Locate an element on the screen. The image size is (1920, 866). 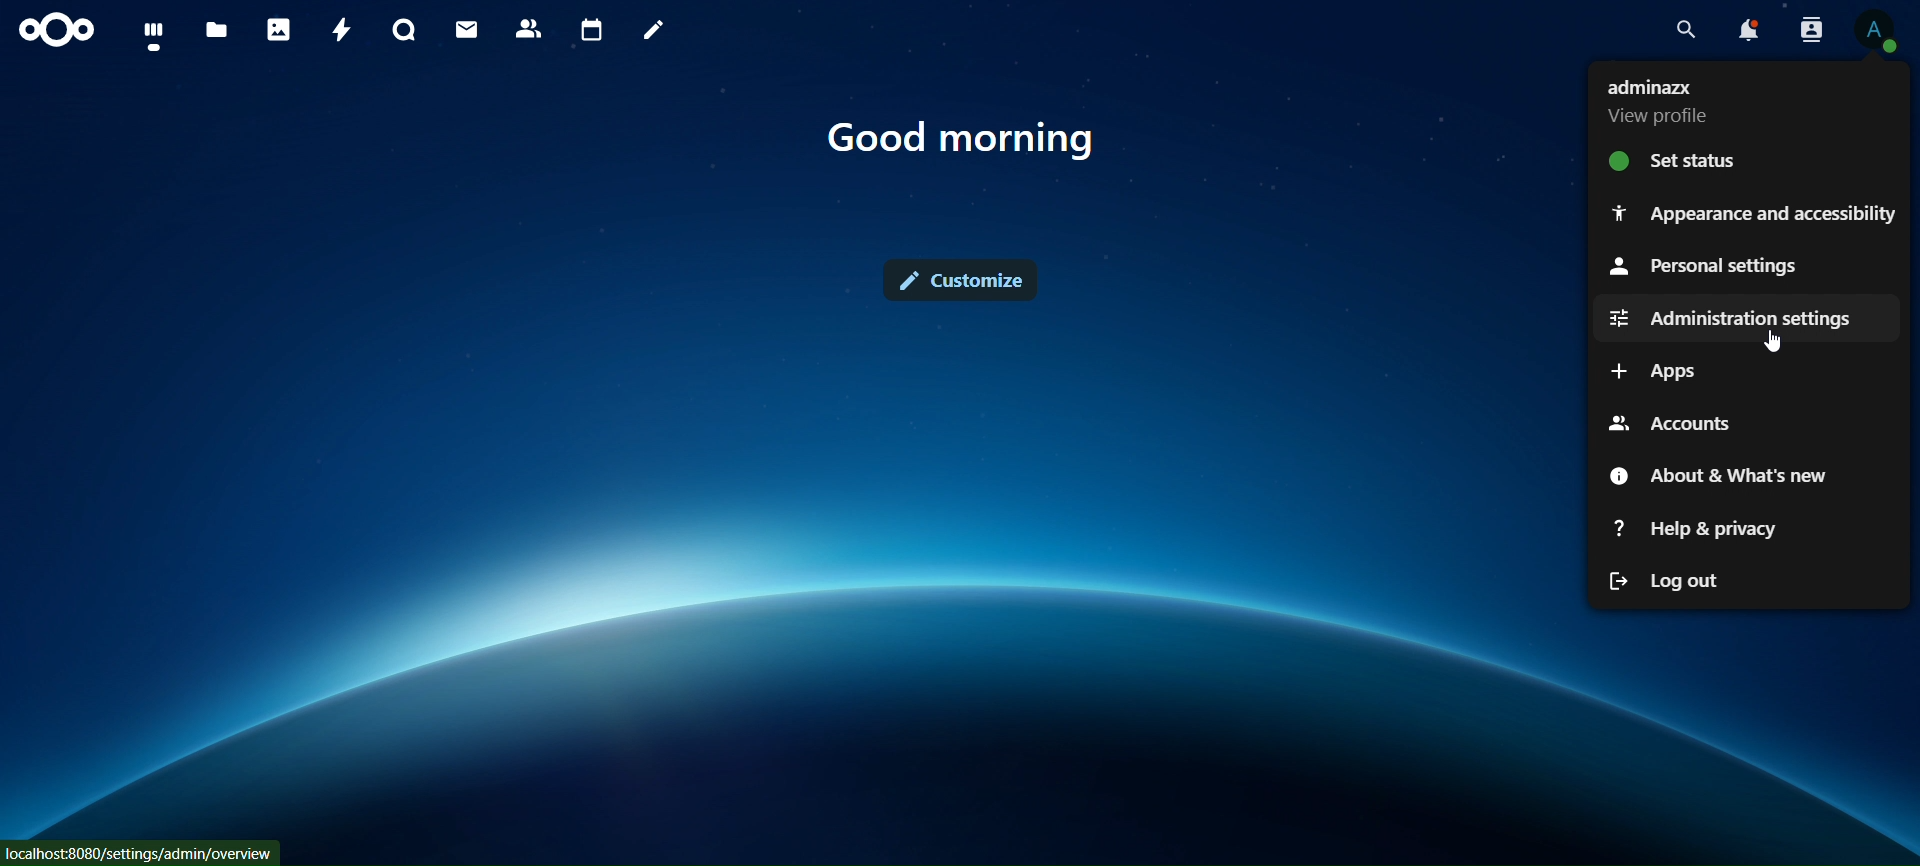
about & what's new is located at coordinates (1714, 474).